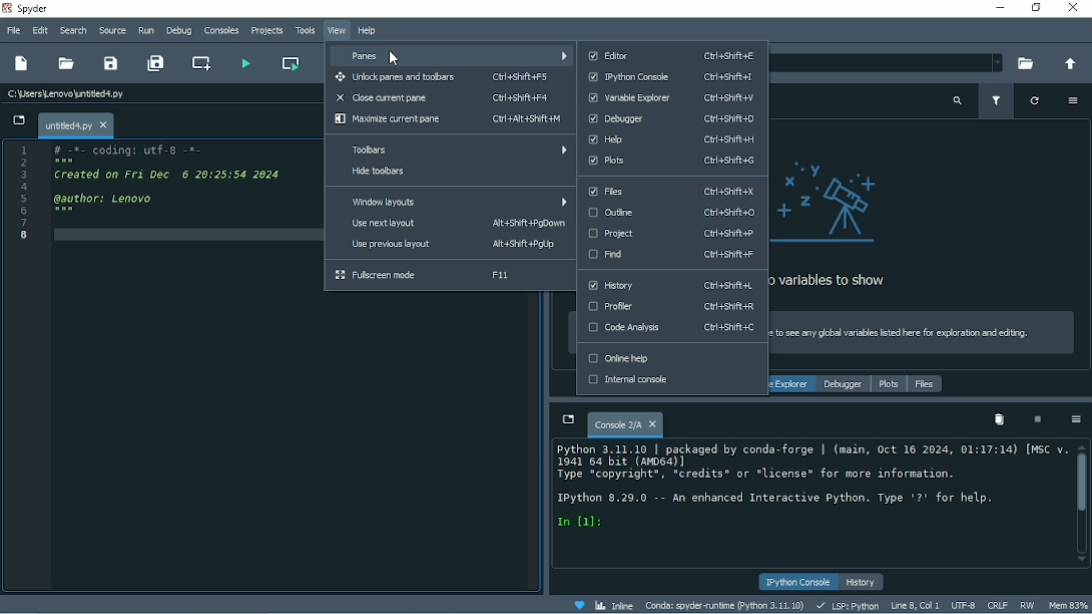  I want to click on Find, so click(674, 255).